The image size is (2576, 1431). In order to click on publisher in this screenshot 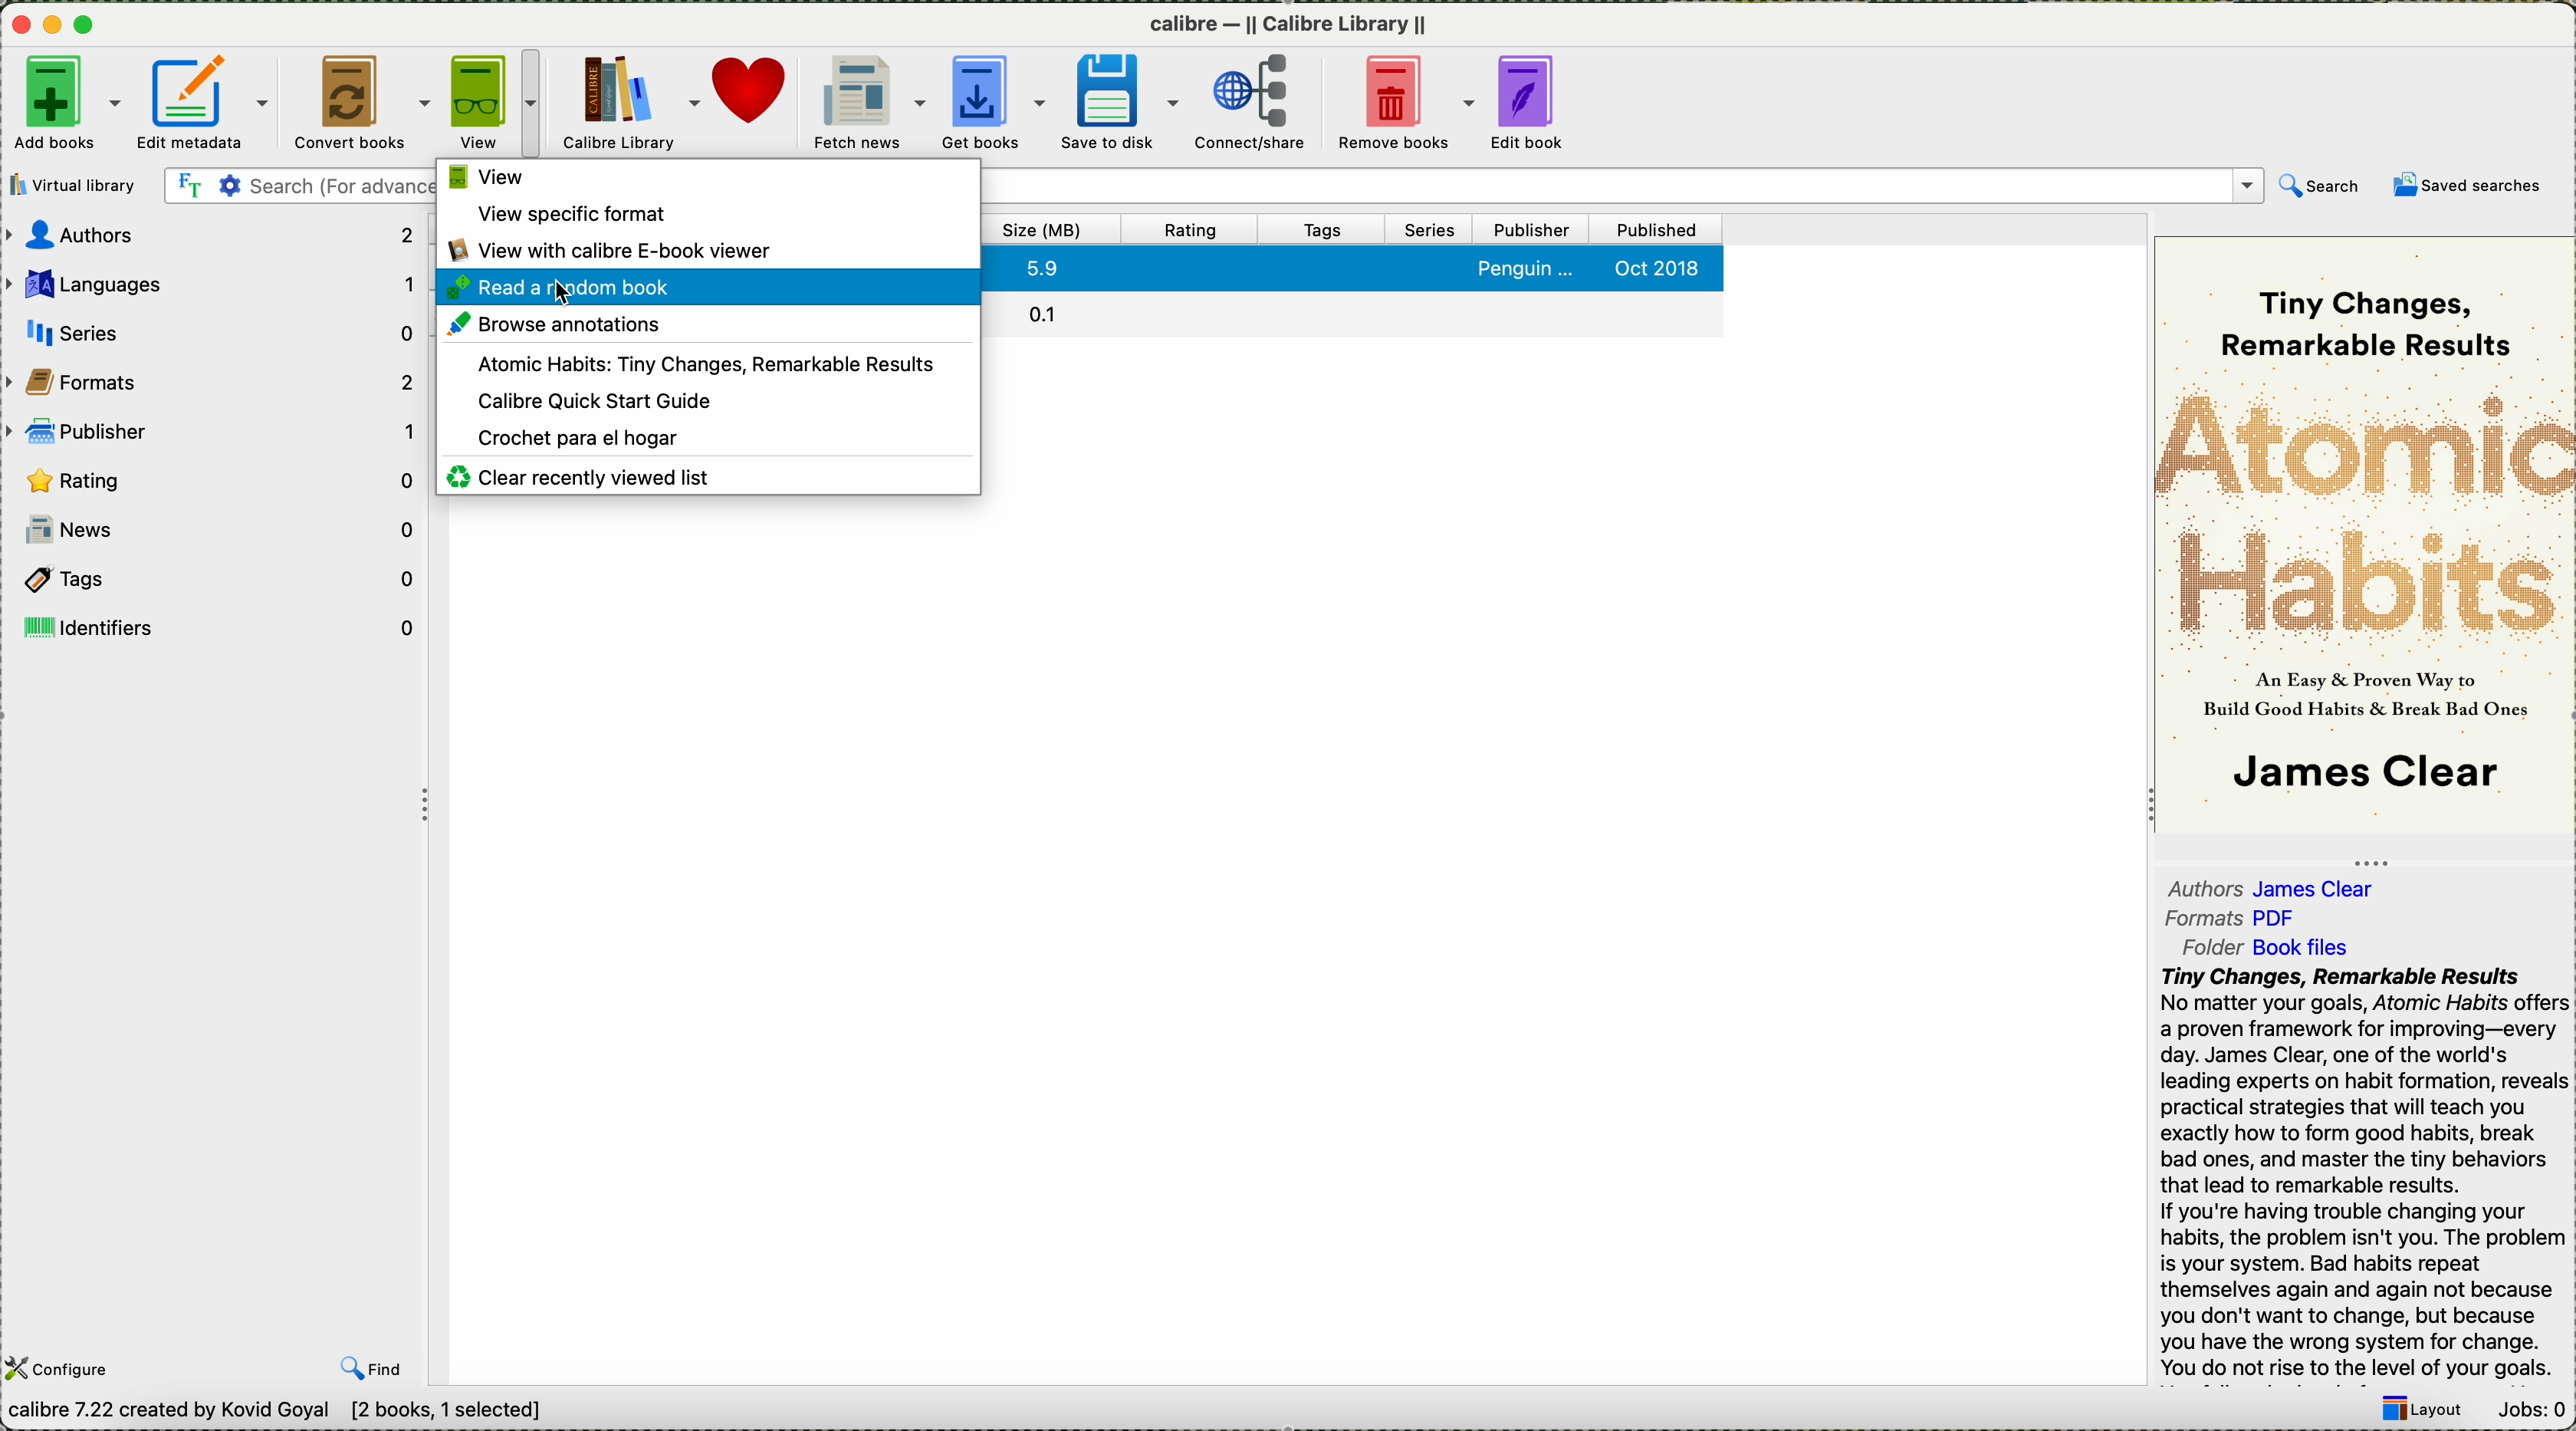, I will do `click(1531, 231)`.